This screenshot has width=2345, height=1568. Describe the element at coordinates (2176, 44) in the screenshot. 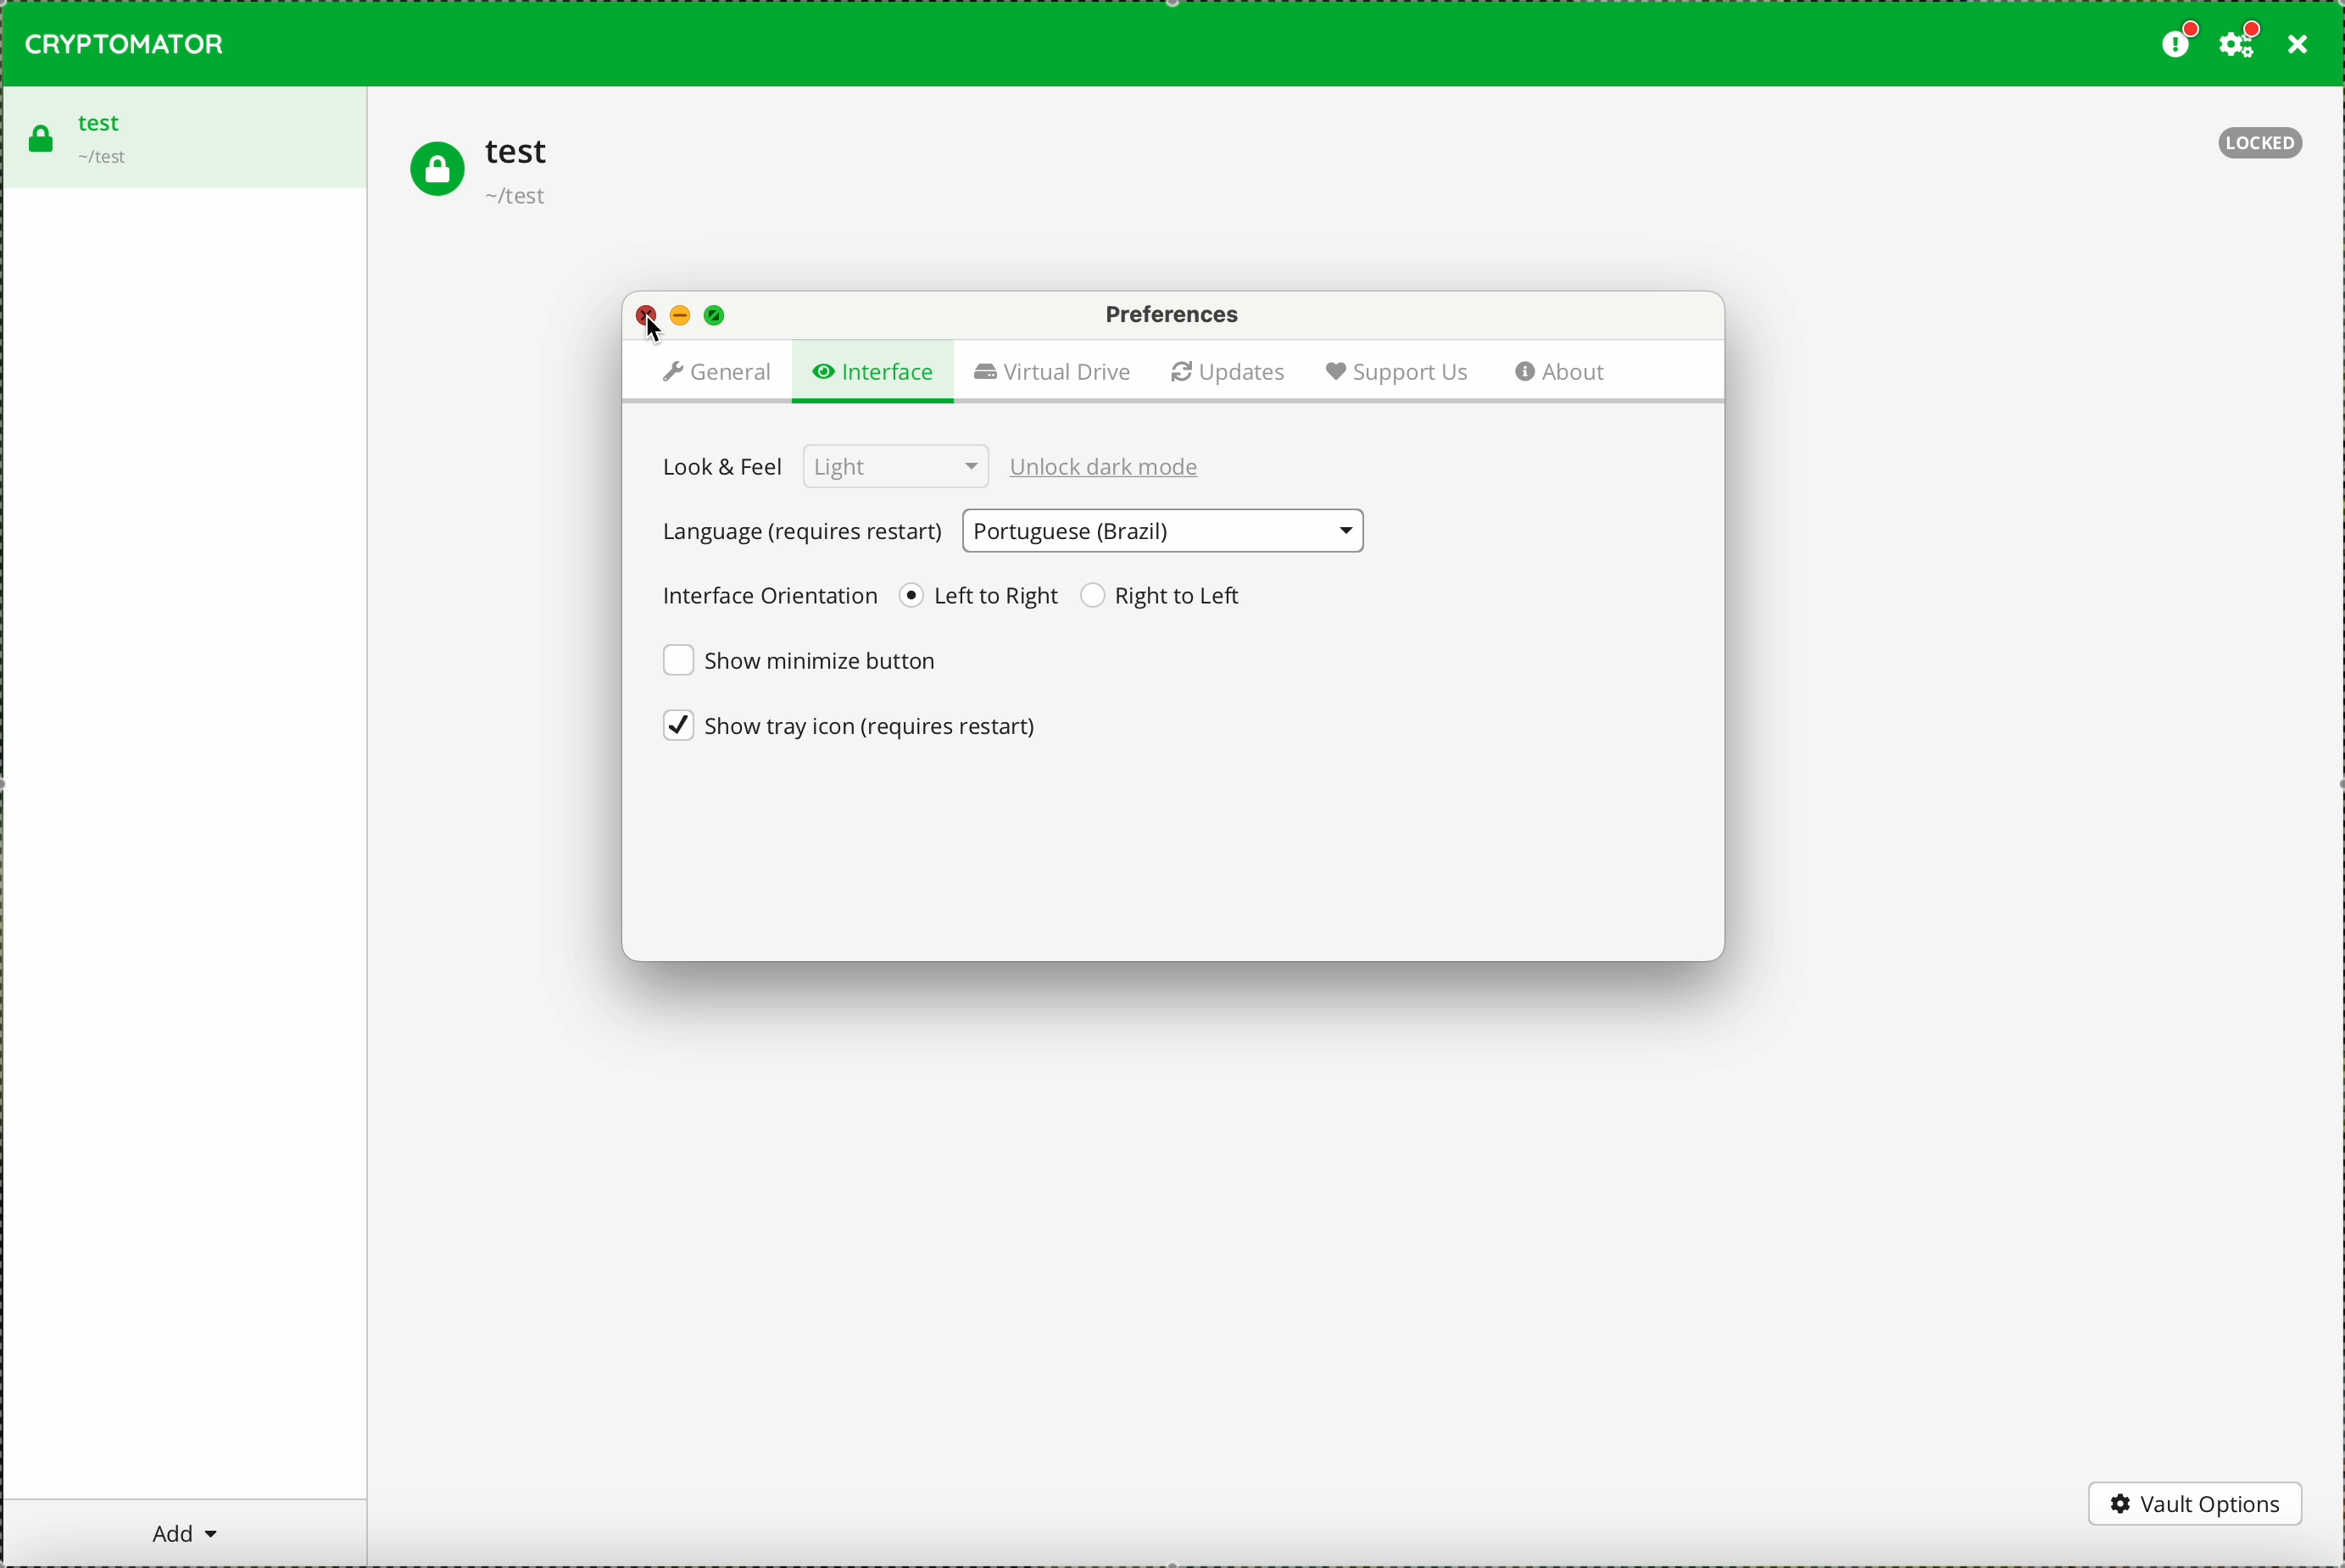

I see `donate` at that location.